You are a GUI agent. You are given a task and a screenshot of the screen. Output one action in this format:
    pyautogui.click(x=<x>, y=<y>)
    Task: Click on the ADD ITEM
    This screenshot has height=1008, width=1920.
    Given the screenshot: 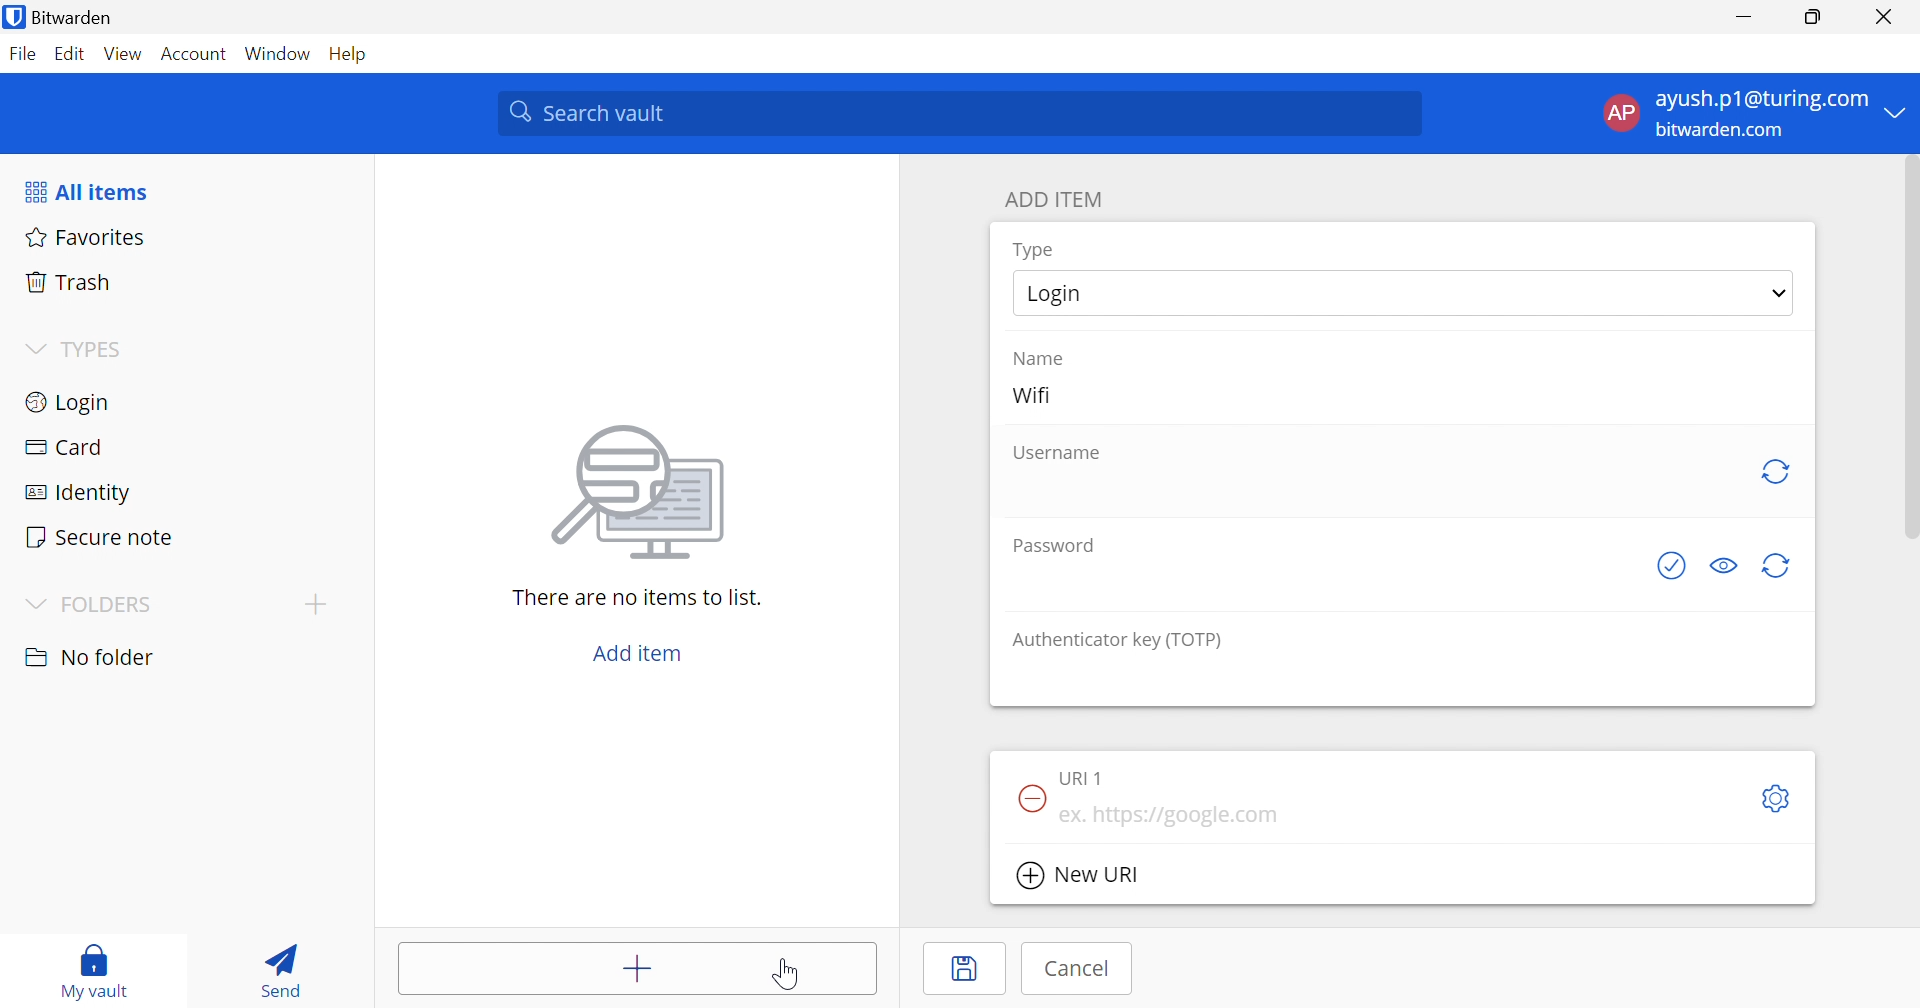 What is the action you would take?
    pyautogui.click(x=1057, y=199)
    